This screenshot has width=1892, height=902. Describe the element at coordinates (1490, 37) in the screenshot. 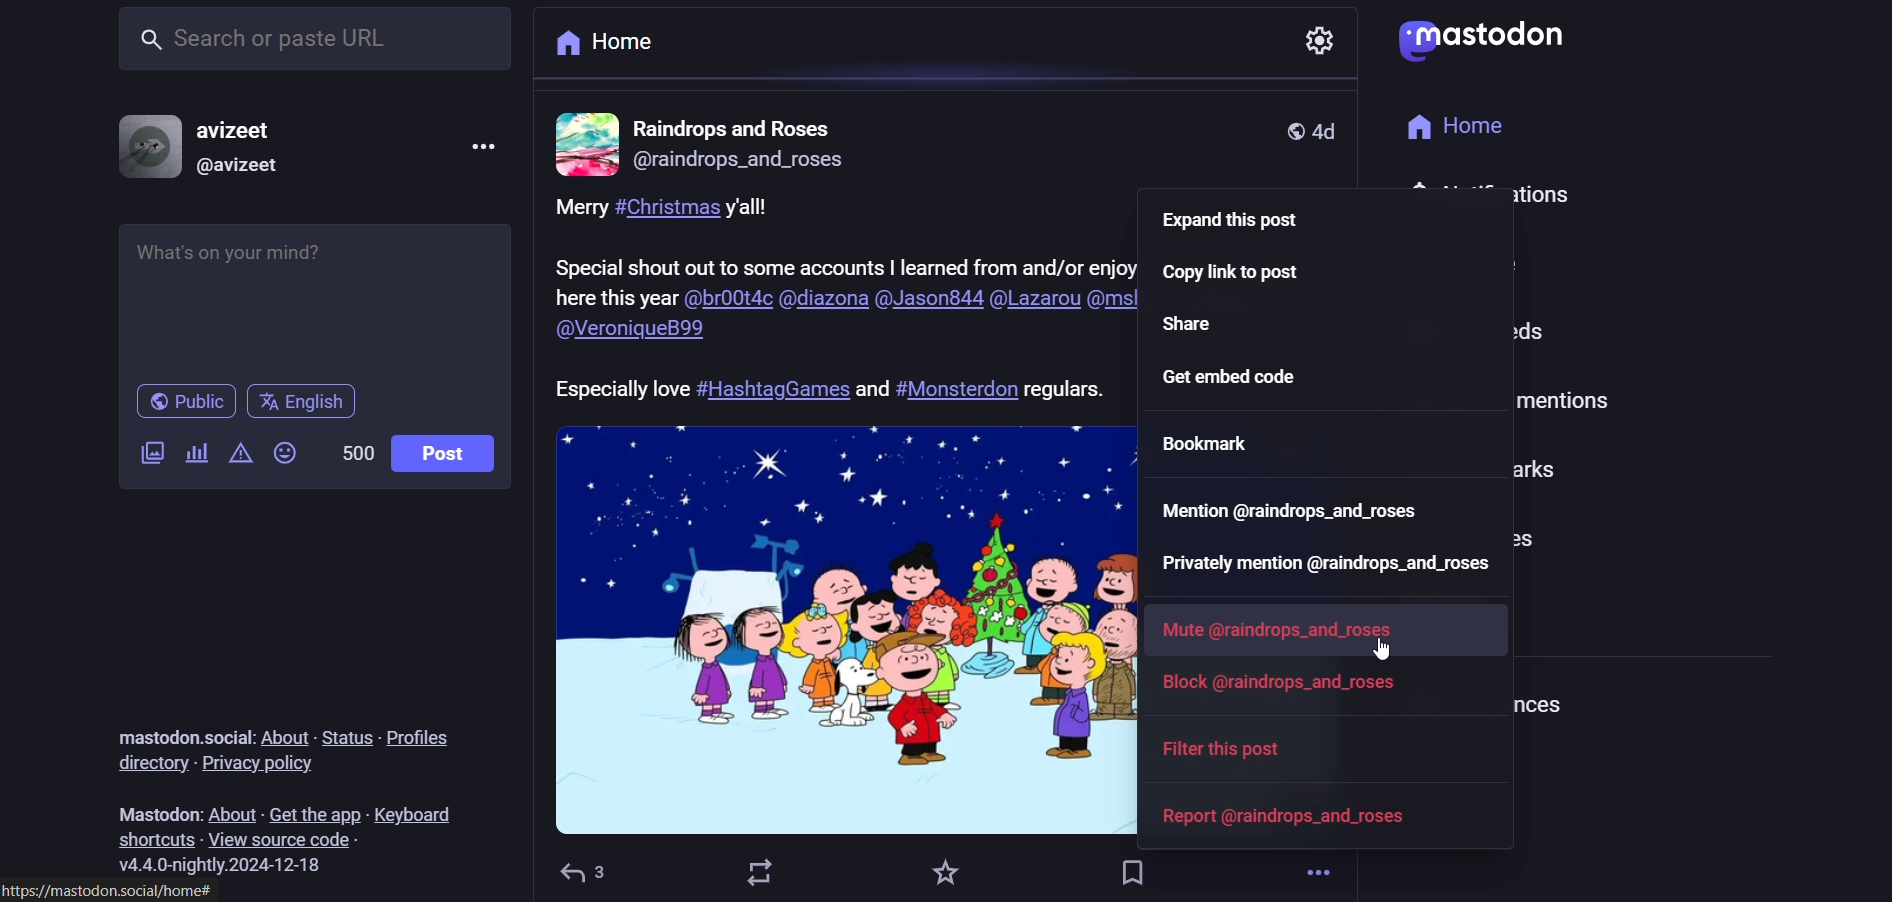

I see `logo` at that location.